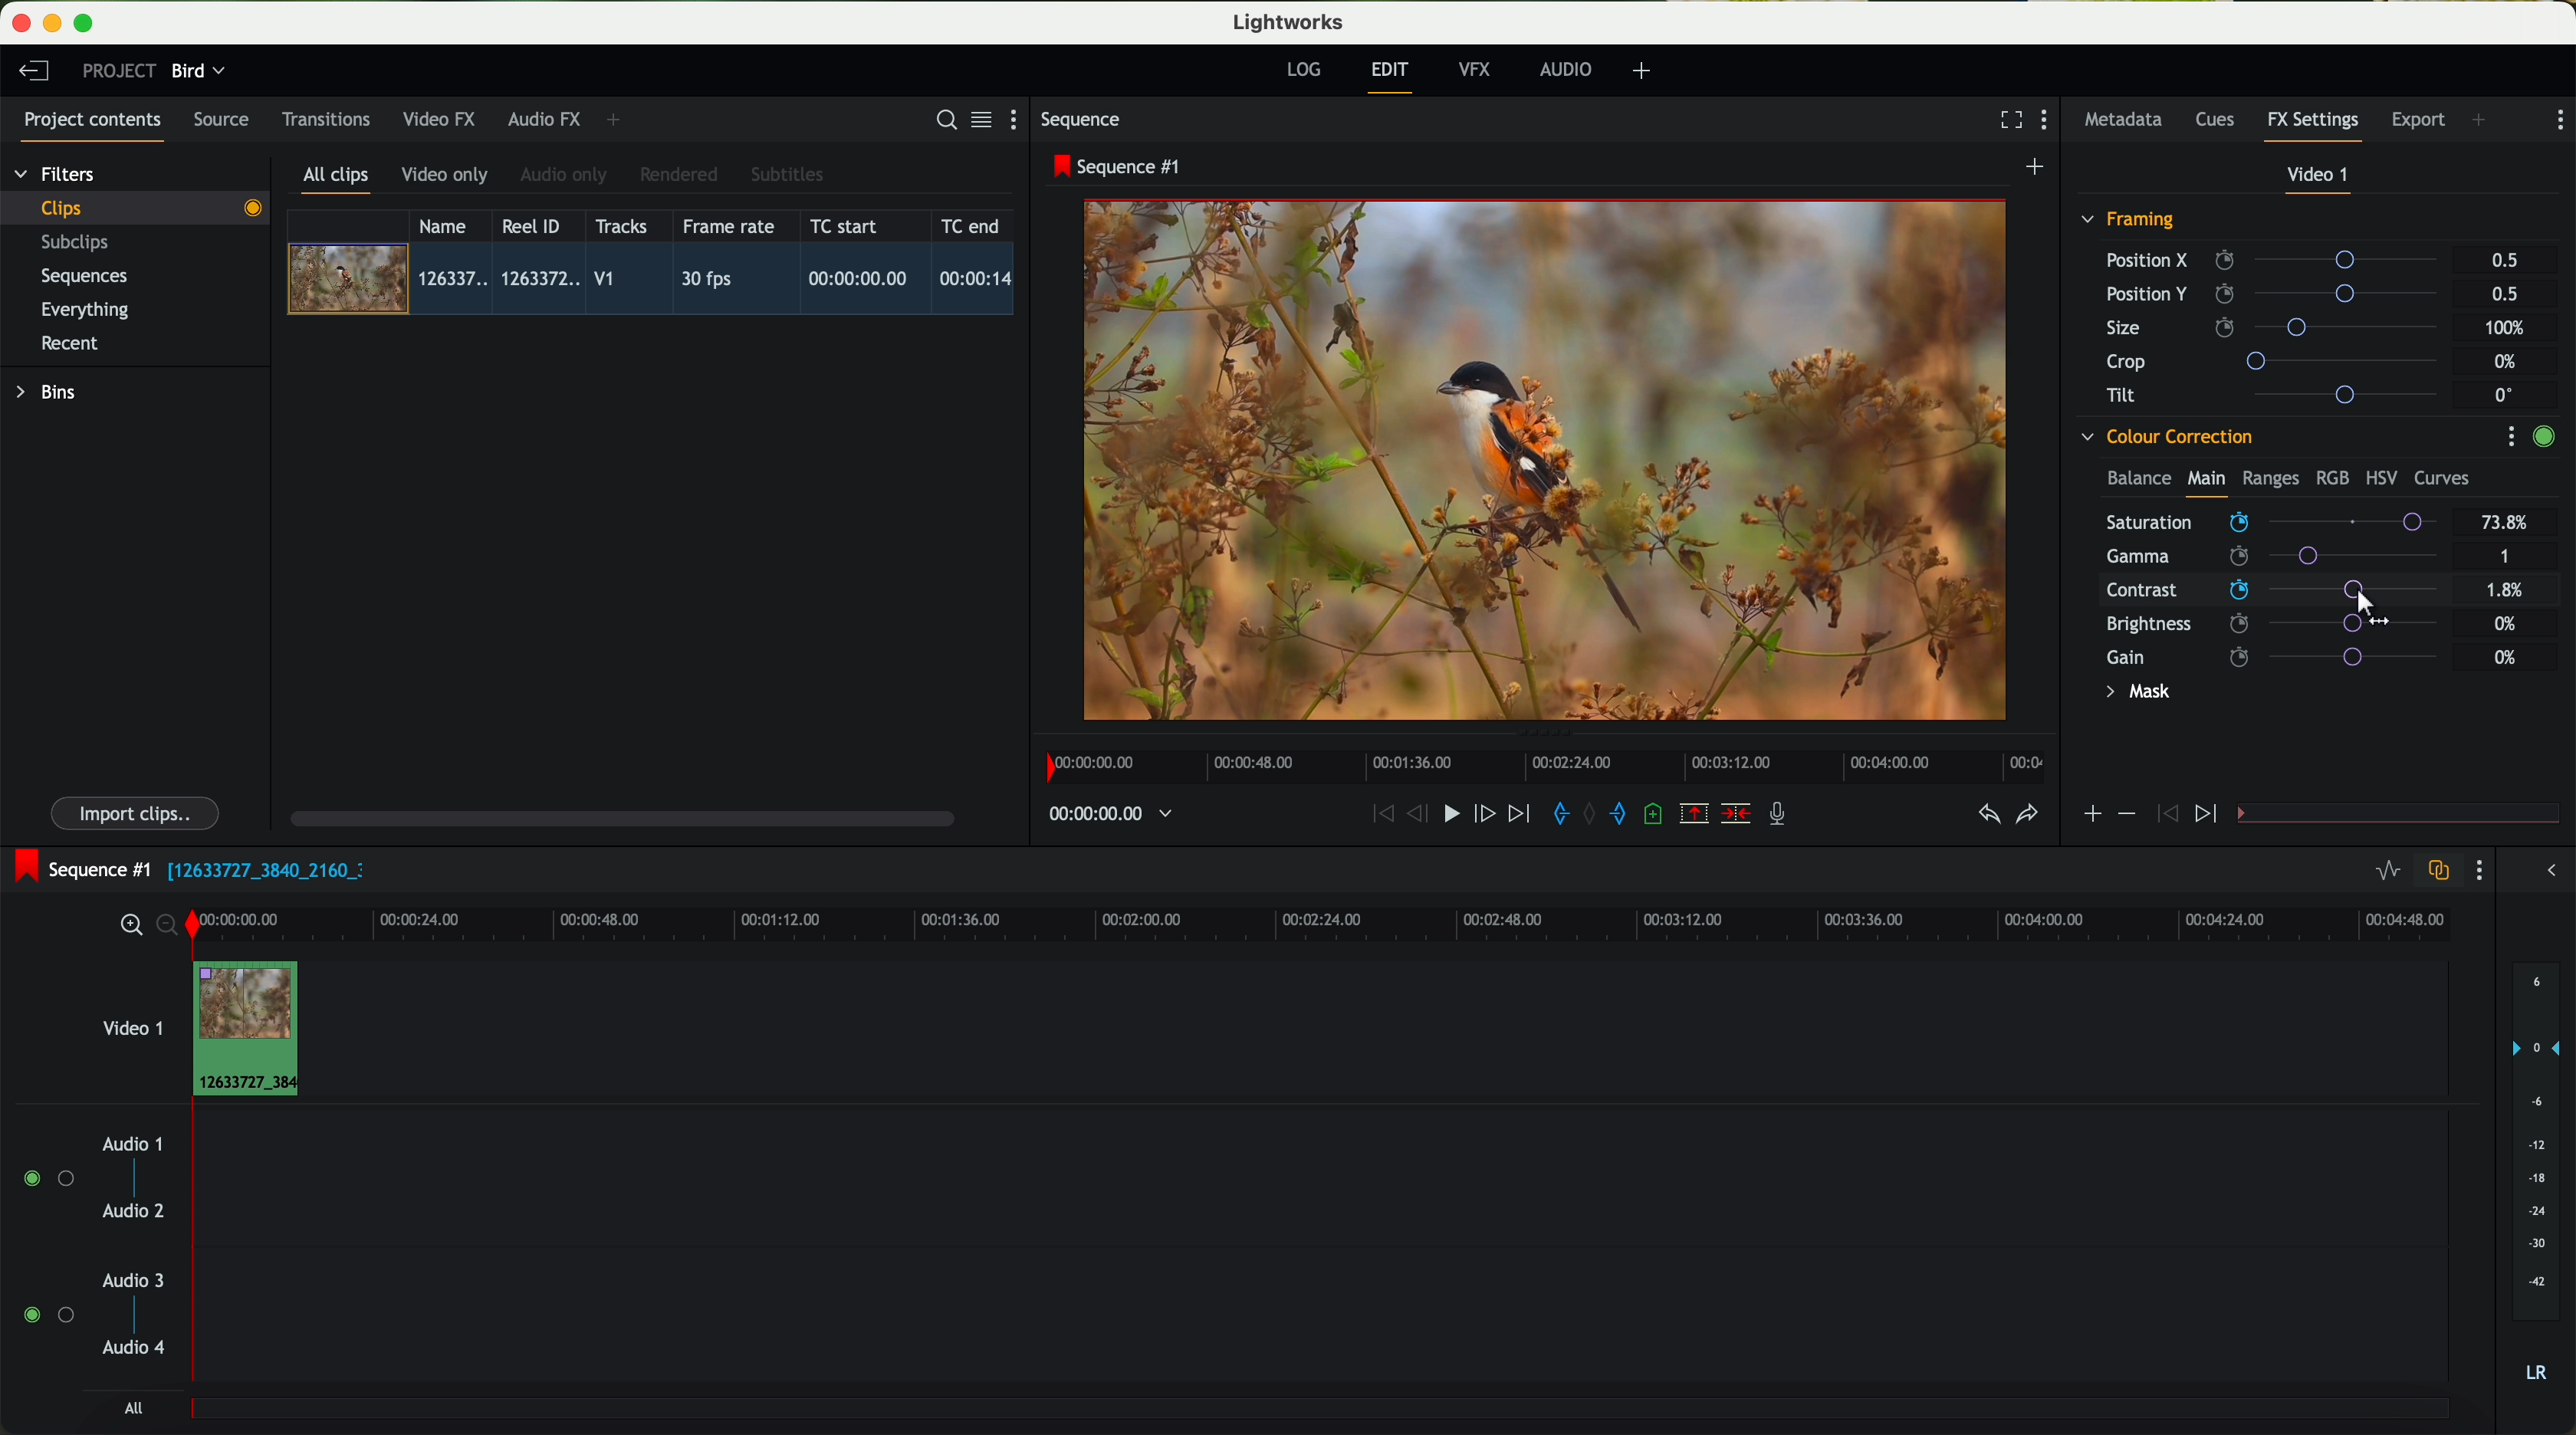  What do you see at coordinates (2419, 122) in the screenshot?
I see `export` at bounding box center [2419, 122].